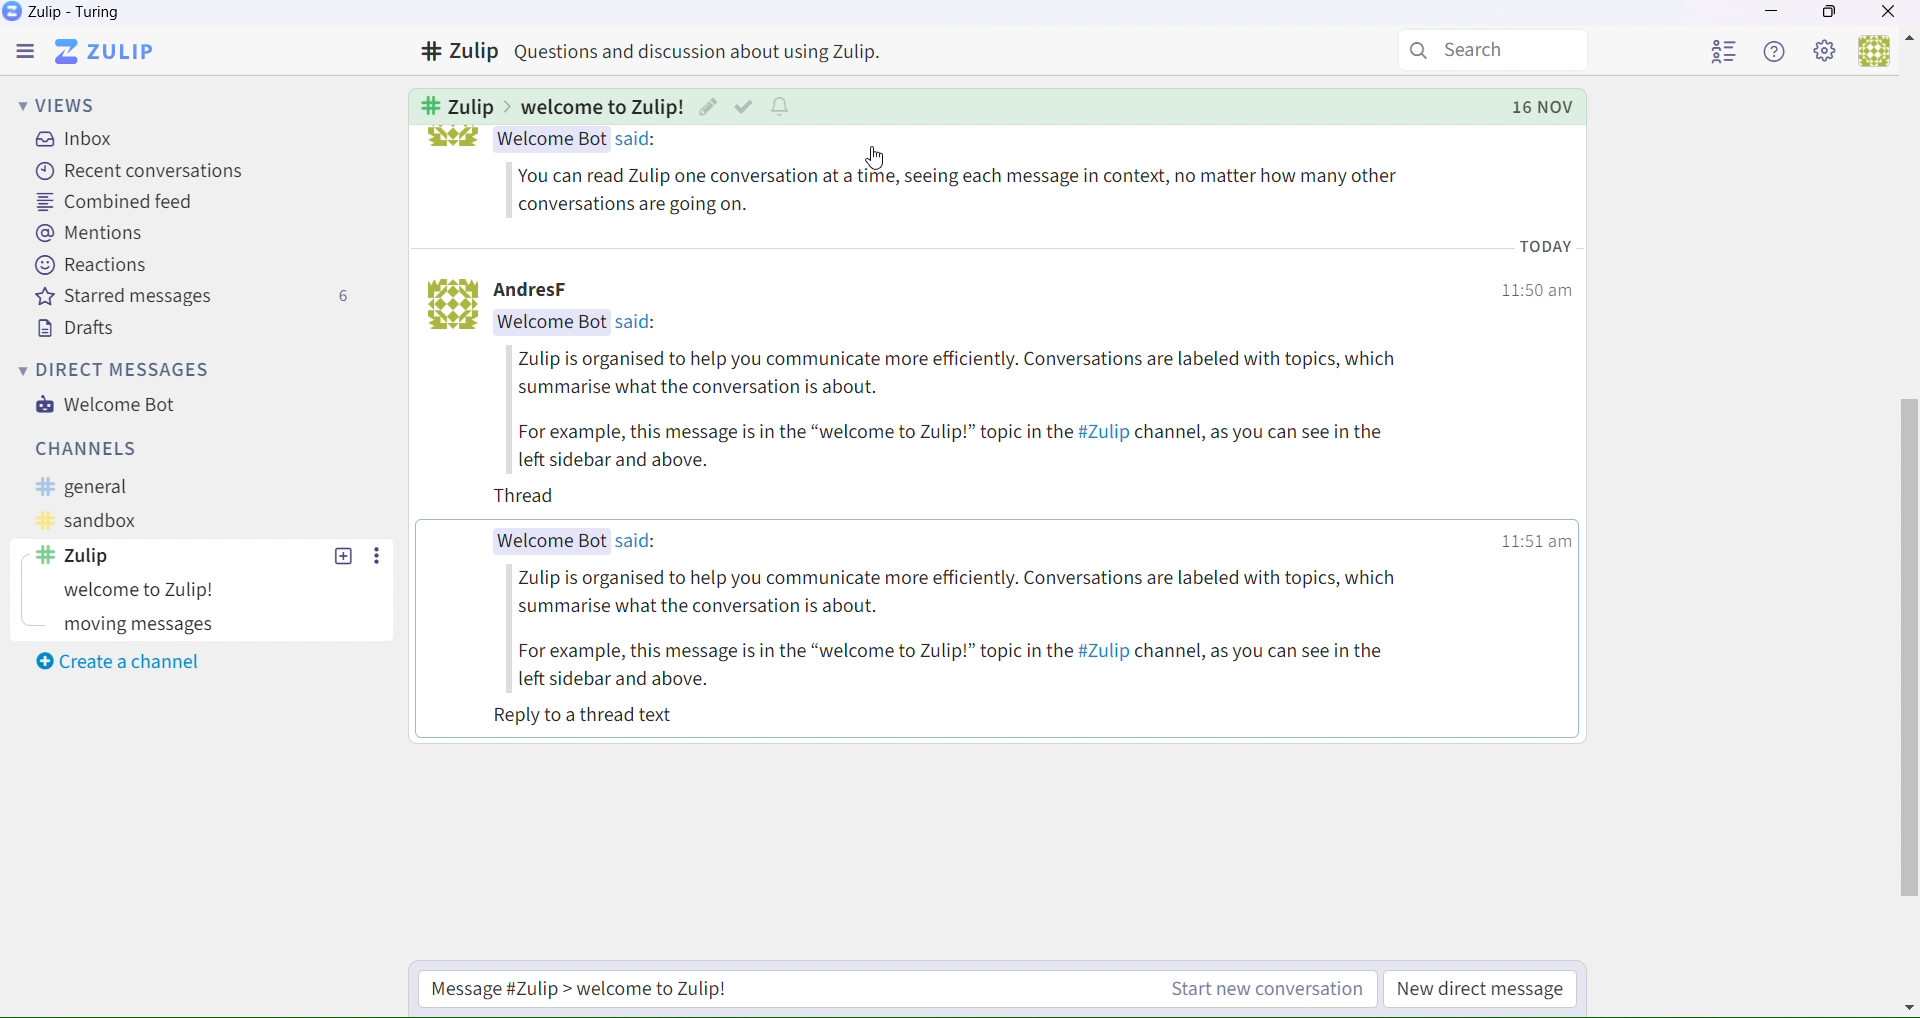  What do you see at coordinates (1908, 1006) in the screenshot?
I see `` at bounding box center [1908, 1006].